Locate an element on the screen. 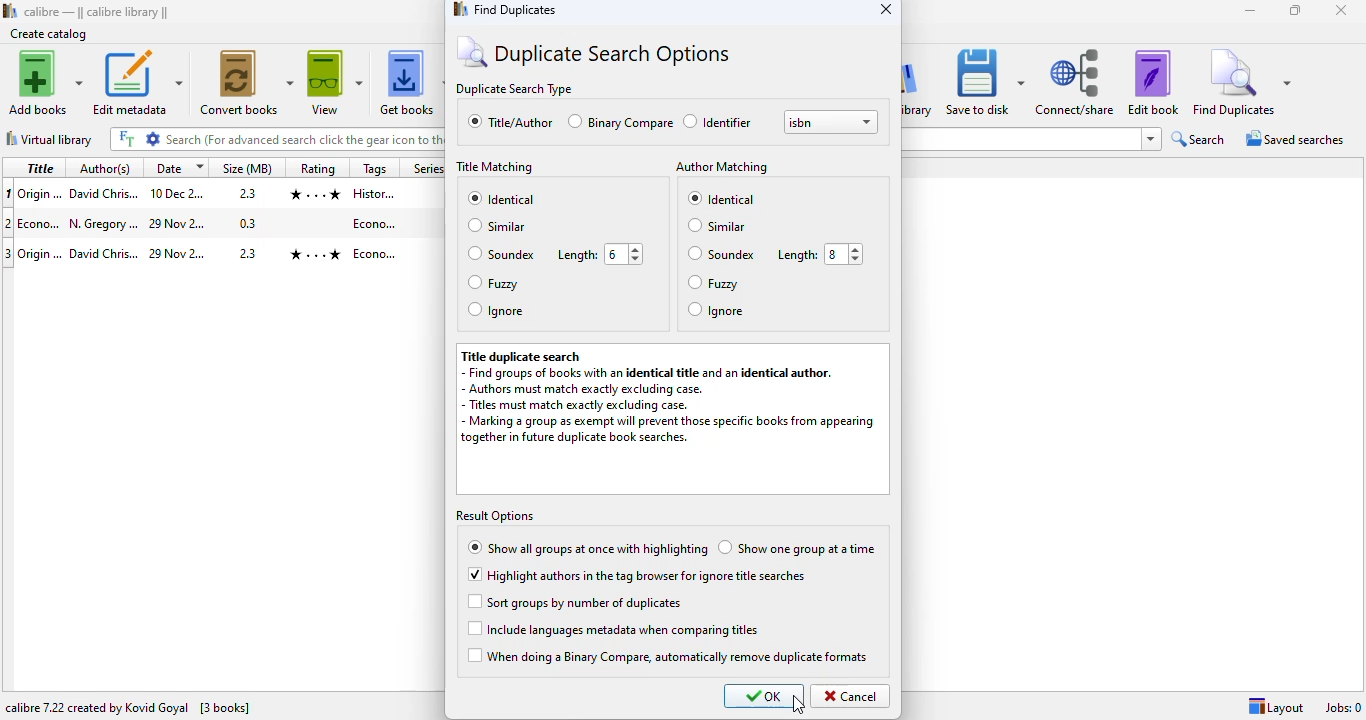 The width and height of the screenshot is (1366, 720). show all groups at once while highlighting is located at coordinates (587, 549).